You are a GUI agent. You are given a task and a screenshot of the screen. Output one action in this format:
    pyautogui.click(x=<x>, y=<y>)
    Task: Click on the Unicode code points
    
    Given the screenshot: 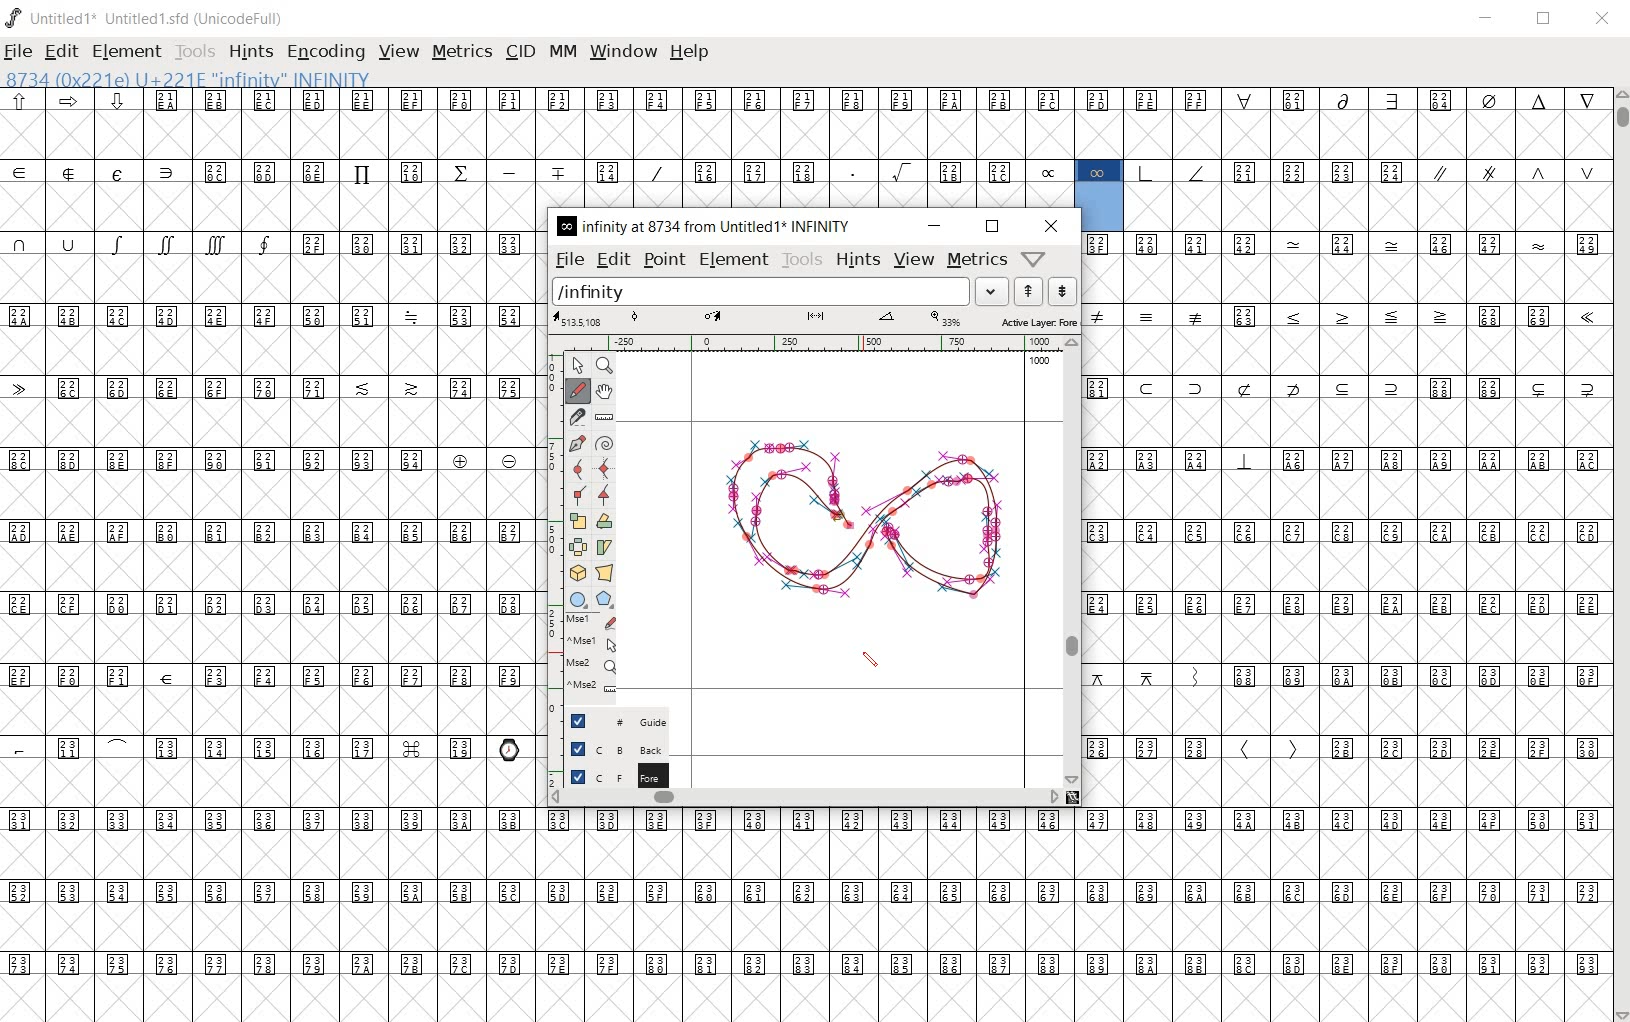 What is the action you would take?
    pyautogui.click(x=1367, y=386)
    